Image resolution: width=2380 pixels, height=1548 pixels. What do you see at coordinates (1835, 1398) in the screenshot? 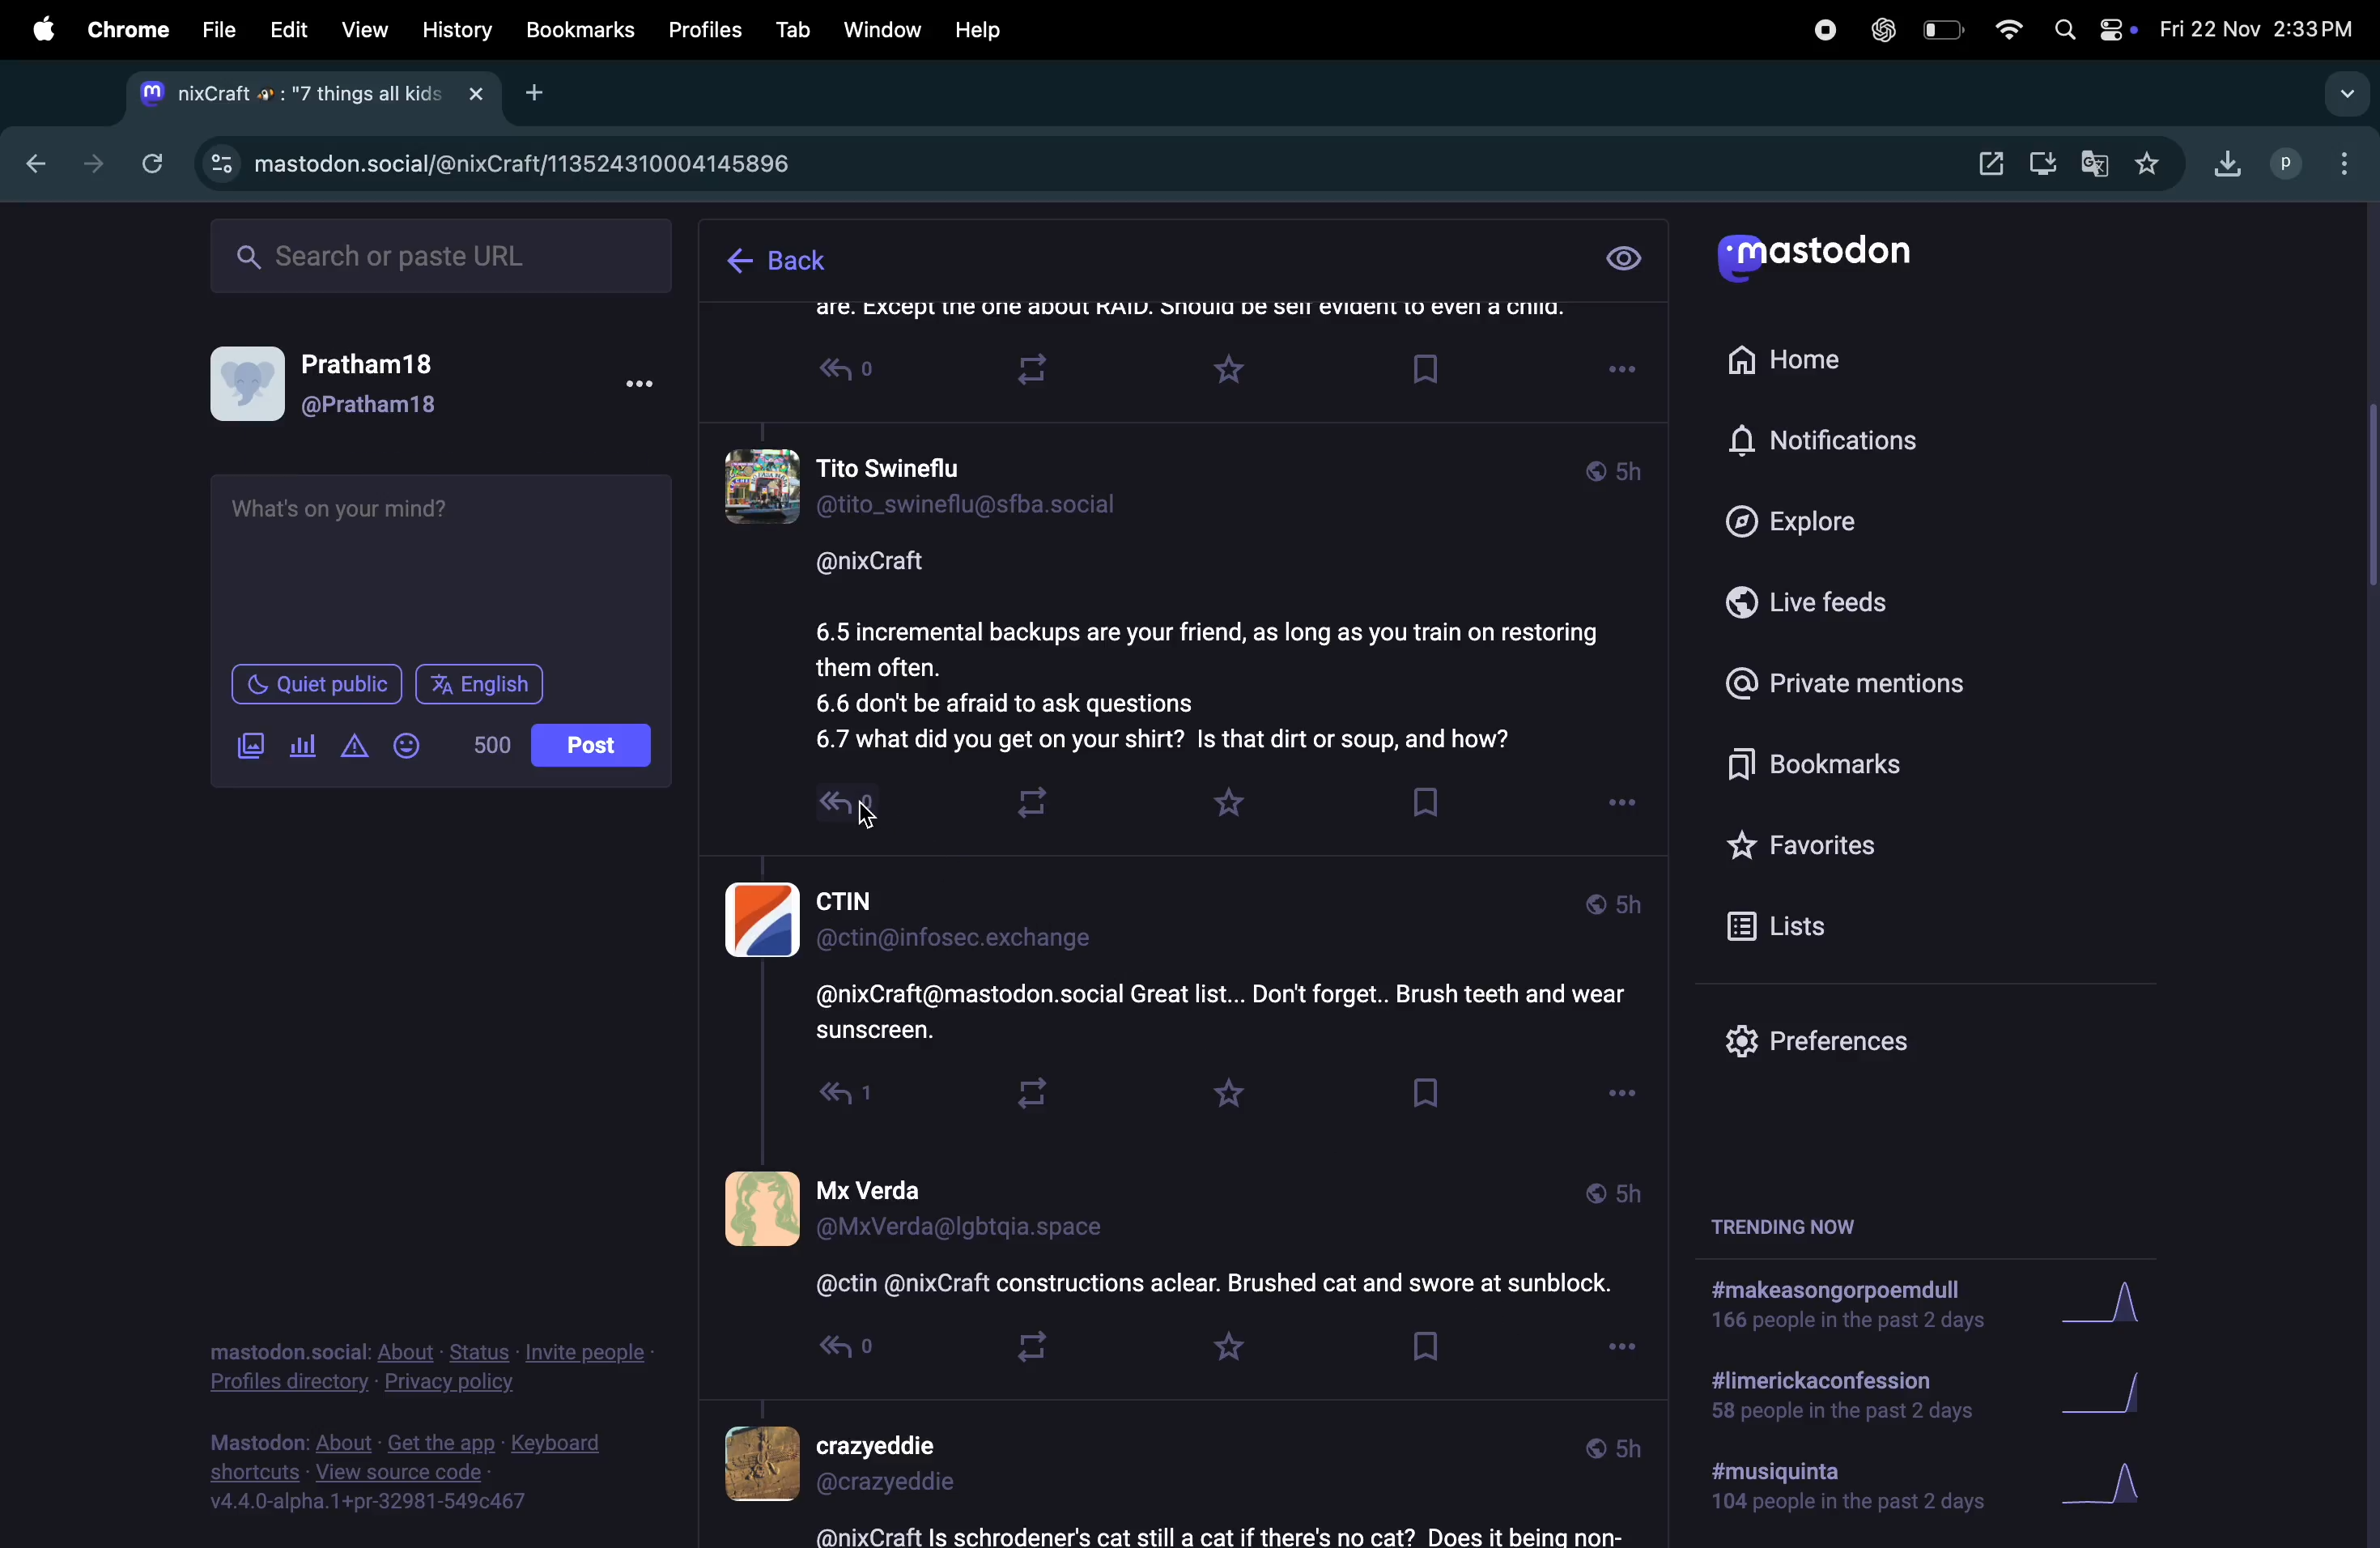
I see `#limerickaconfession
58 people in the past 2 days` at bounding box center [1835, 1398].